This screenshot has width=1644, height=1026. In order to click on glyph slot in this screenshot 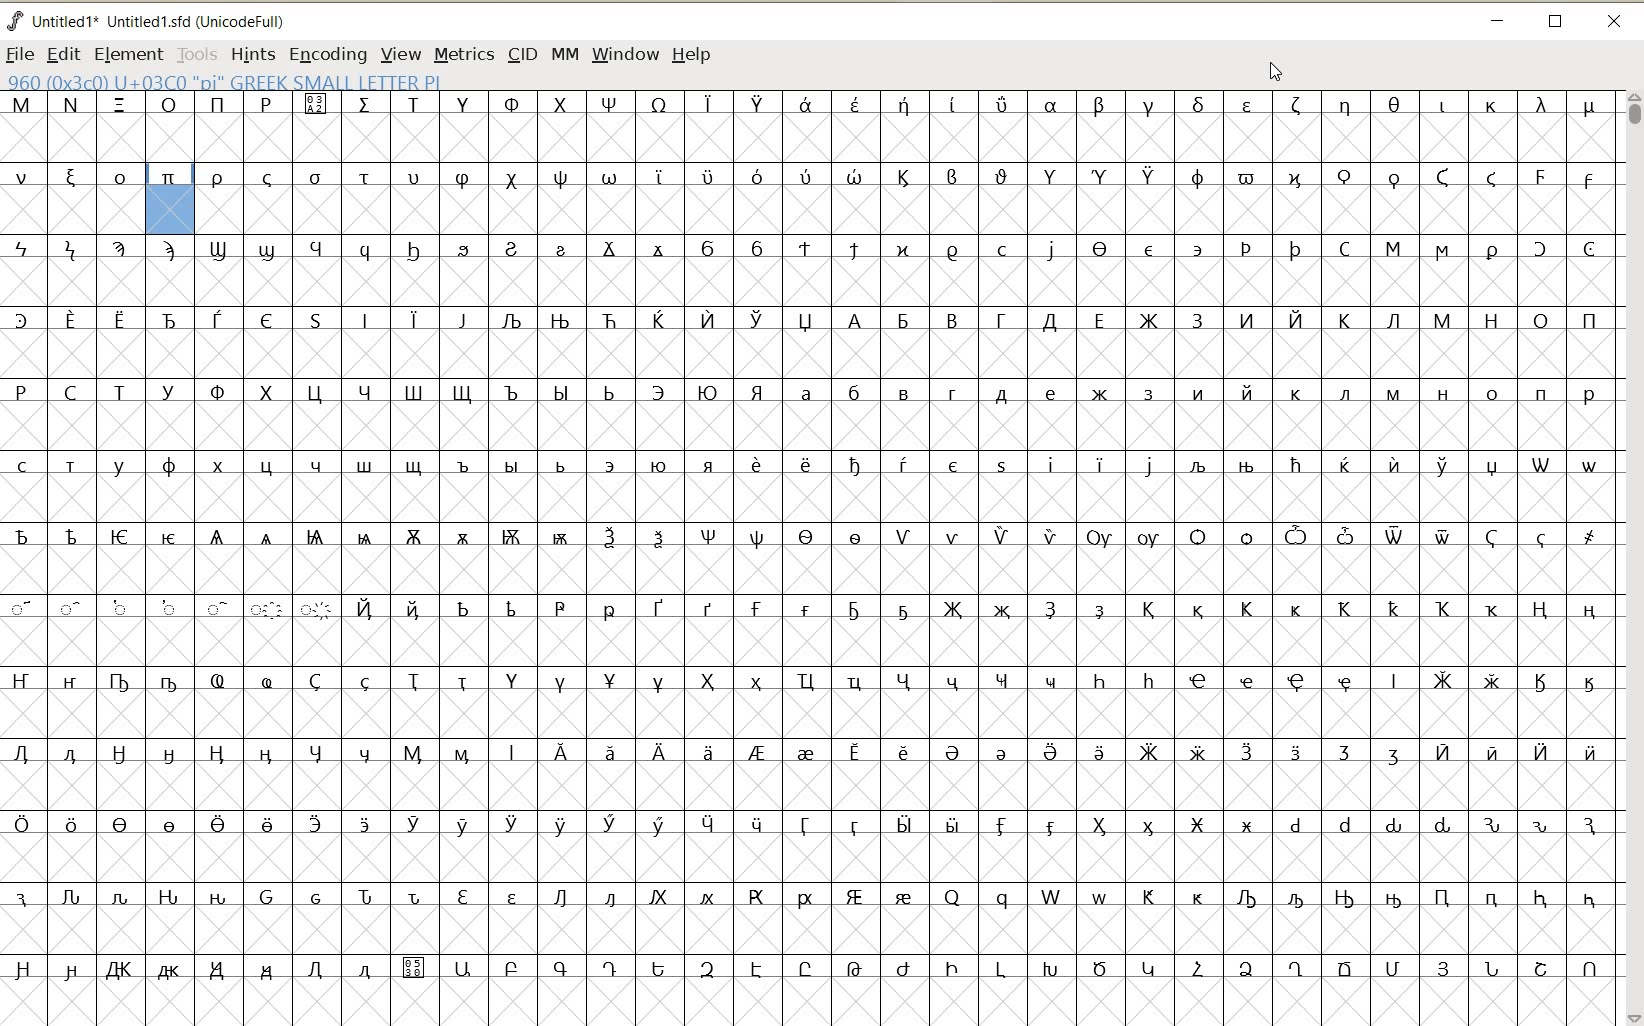, I will do `click(171, 197)`.